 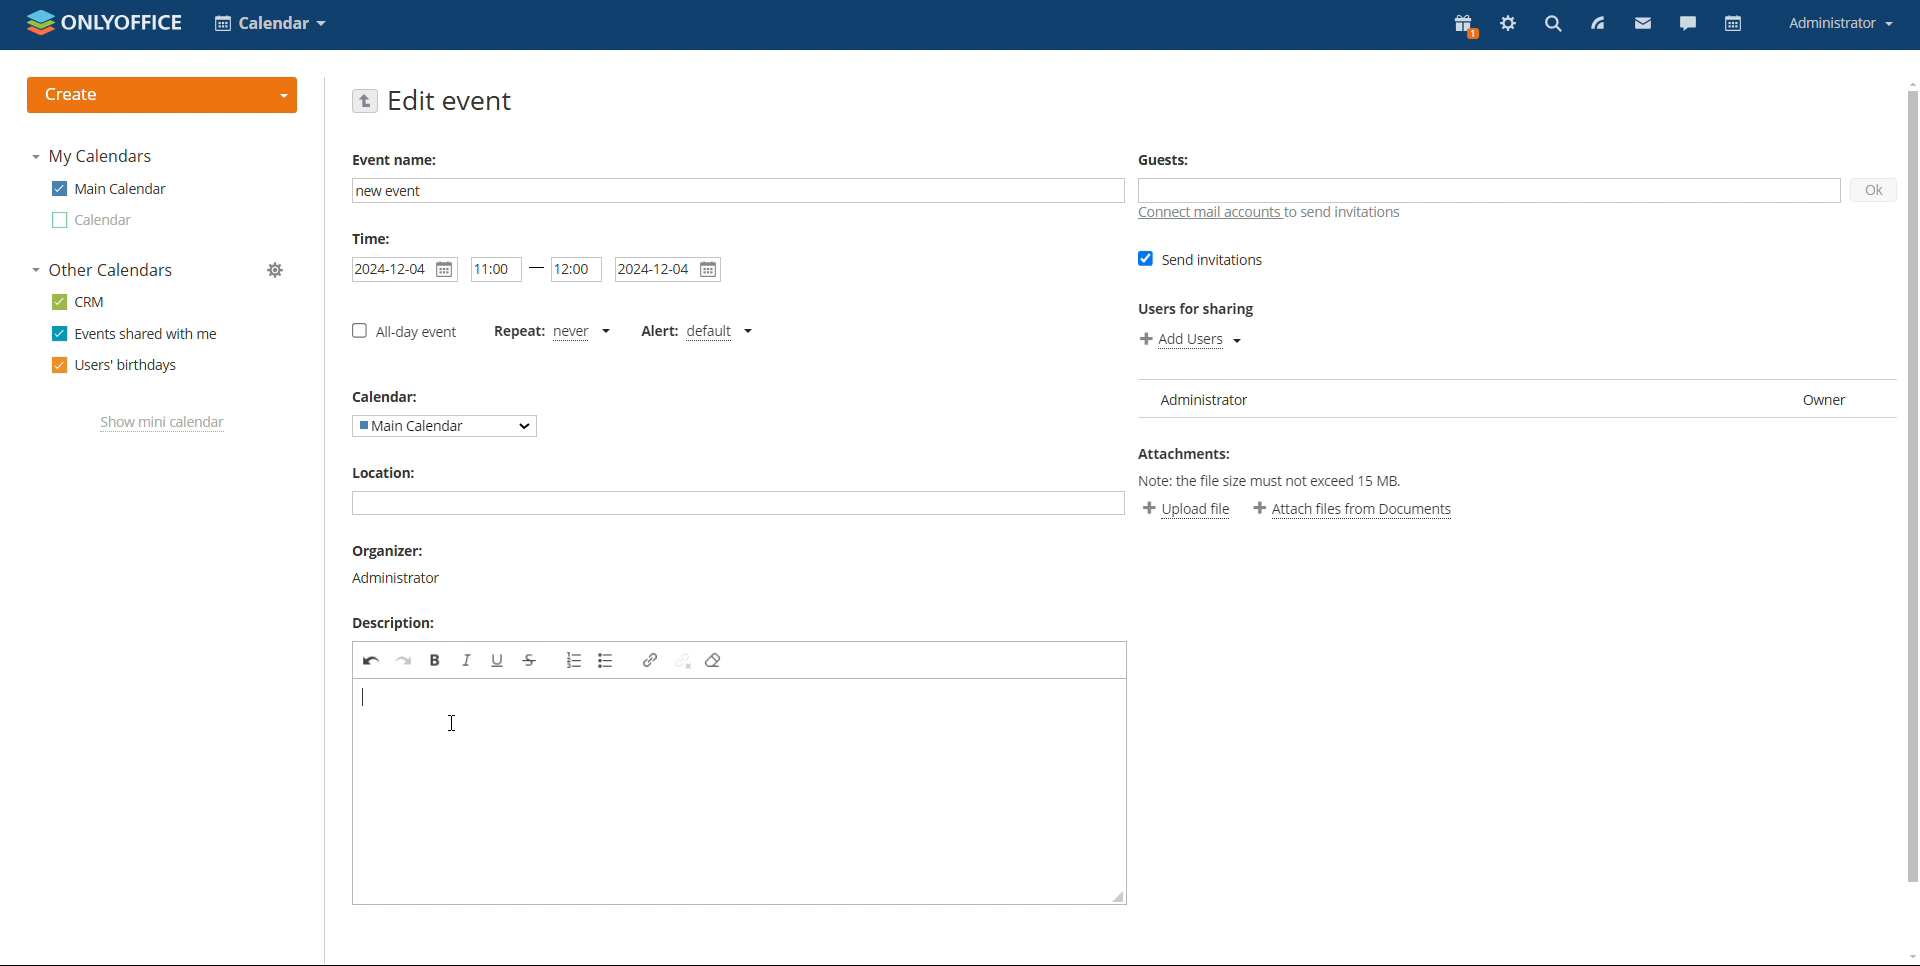 What do you see at coordinates (650, 660) in the screenshot?
I see `link` at bounding box center [650, 660].